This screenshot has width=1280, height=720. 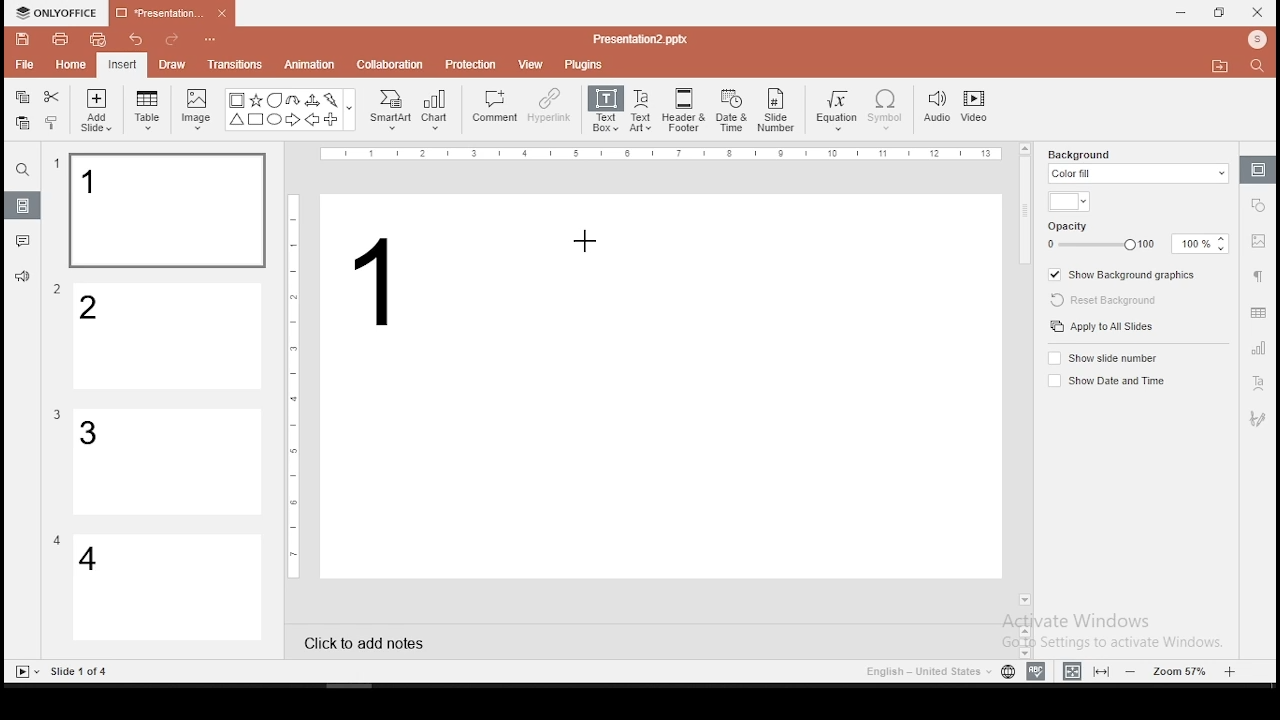 I want to click on view, so click(x=532, y=63).